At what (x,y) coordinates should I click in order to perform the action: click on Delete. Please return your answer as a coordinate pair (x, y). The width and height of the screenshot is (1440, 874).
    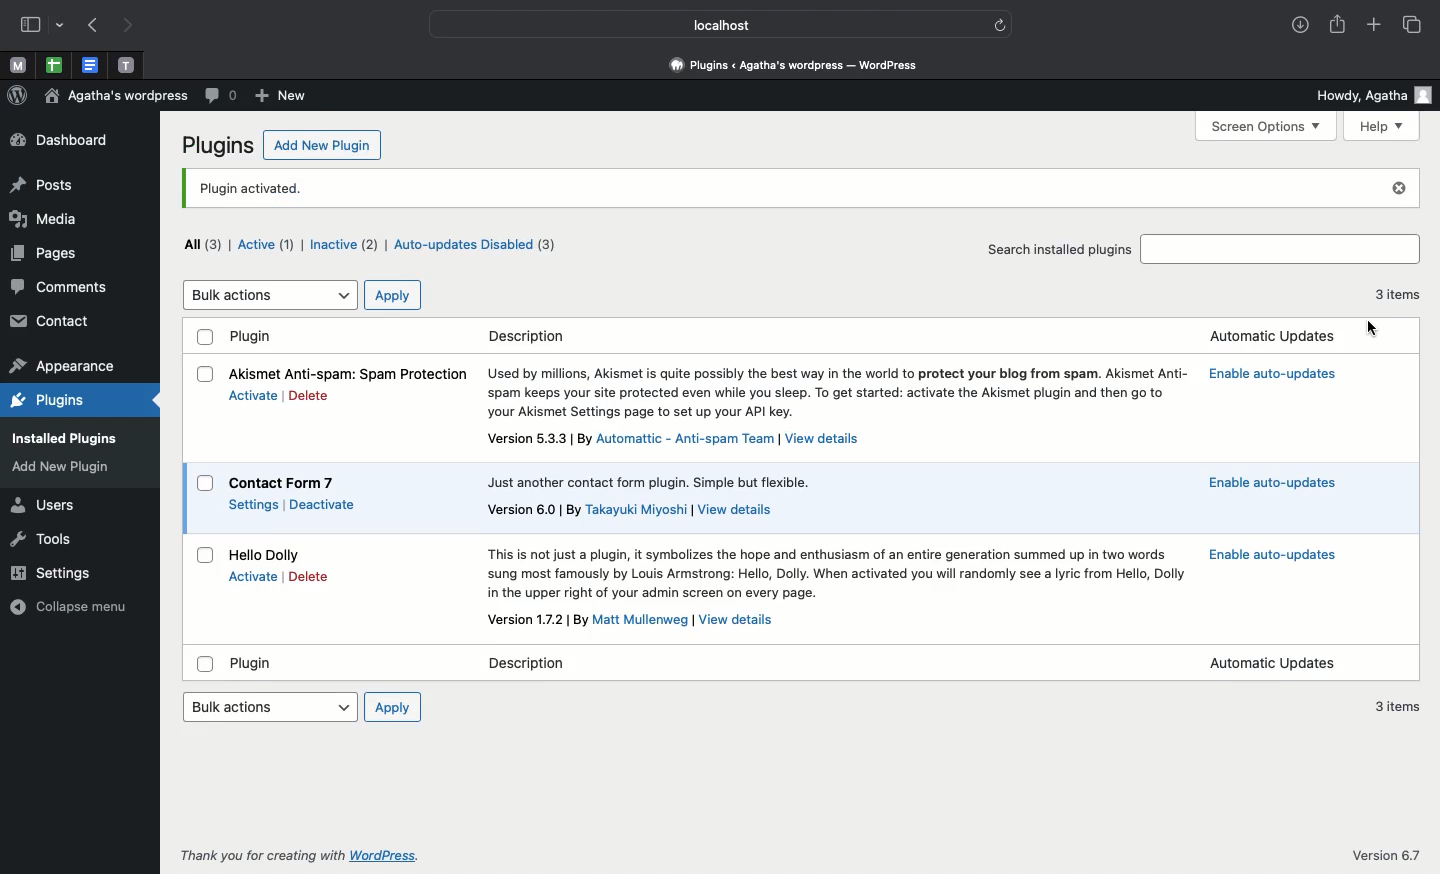
    Looking at the image, I should click on (309, 396).